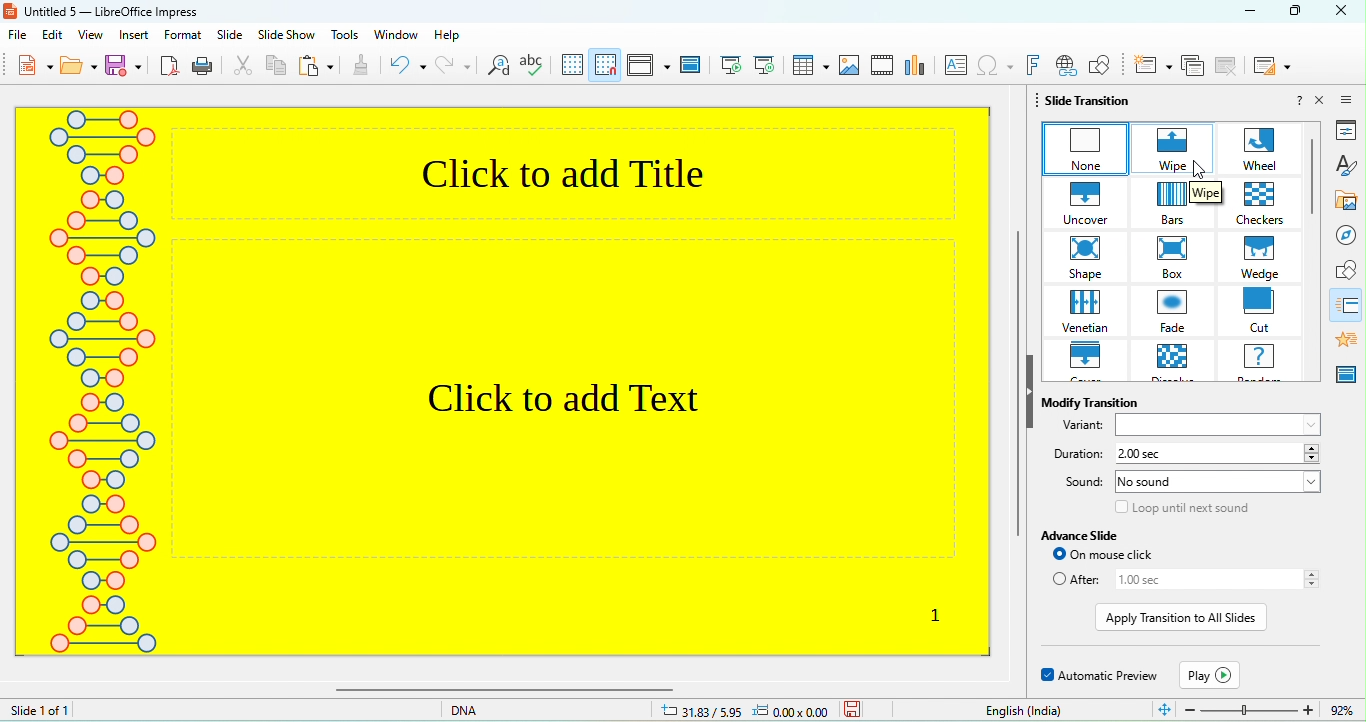 The height and width of the screenshot is (722, 1366). I want to click on shape, so click(1088, 257).